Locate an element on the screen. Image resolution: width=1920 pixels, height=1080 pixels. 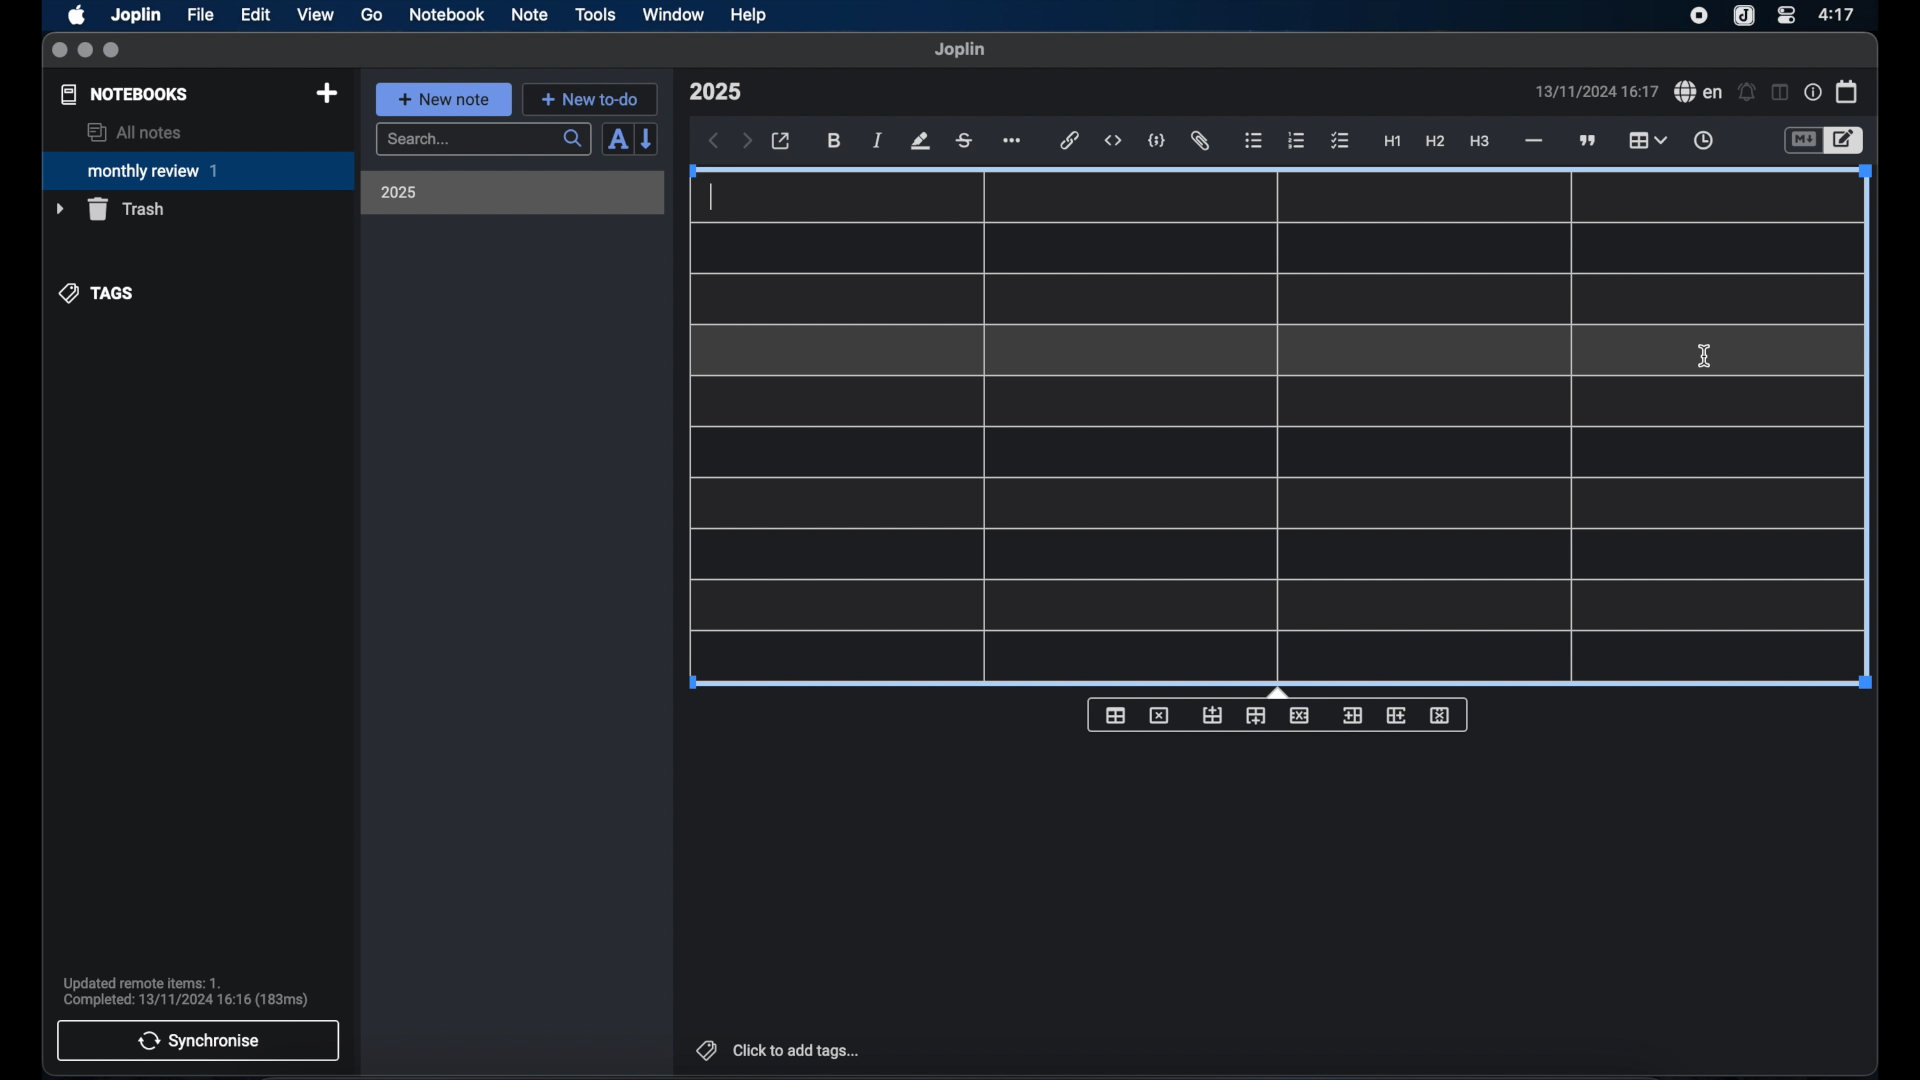
note is located at coordinates (530, 14).